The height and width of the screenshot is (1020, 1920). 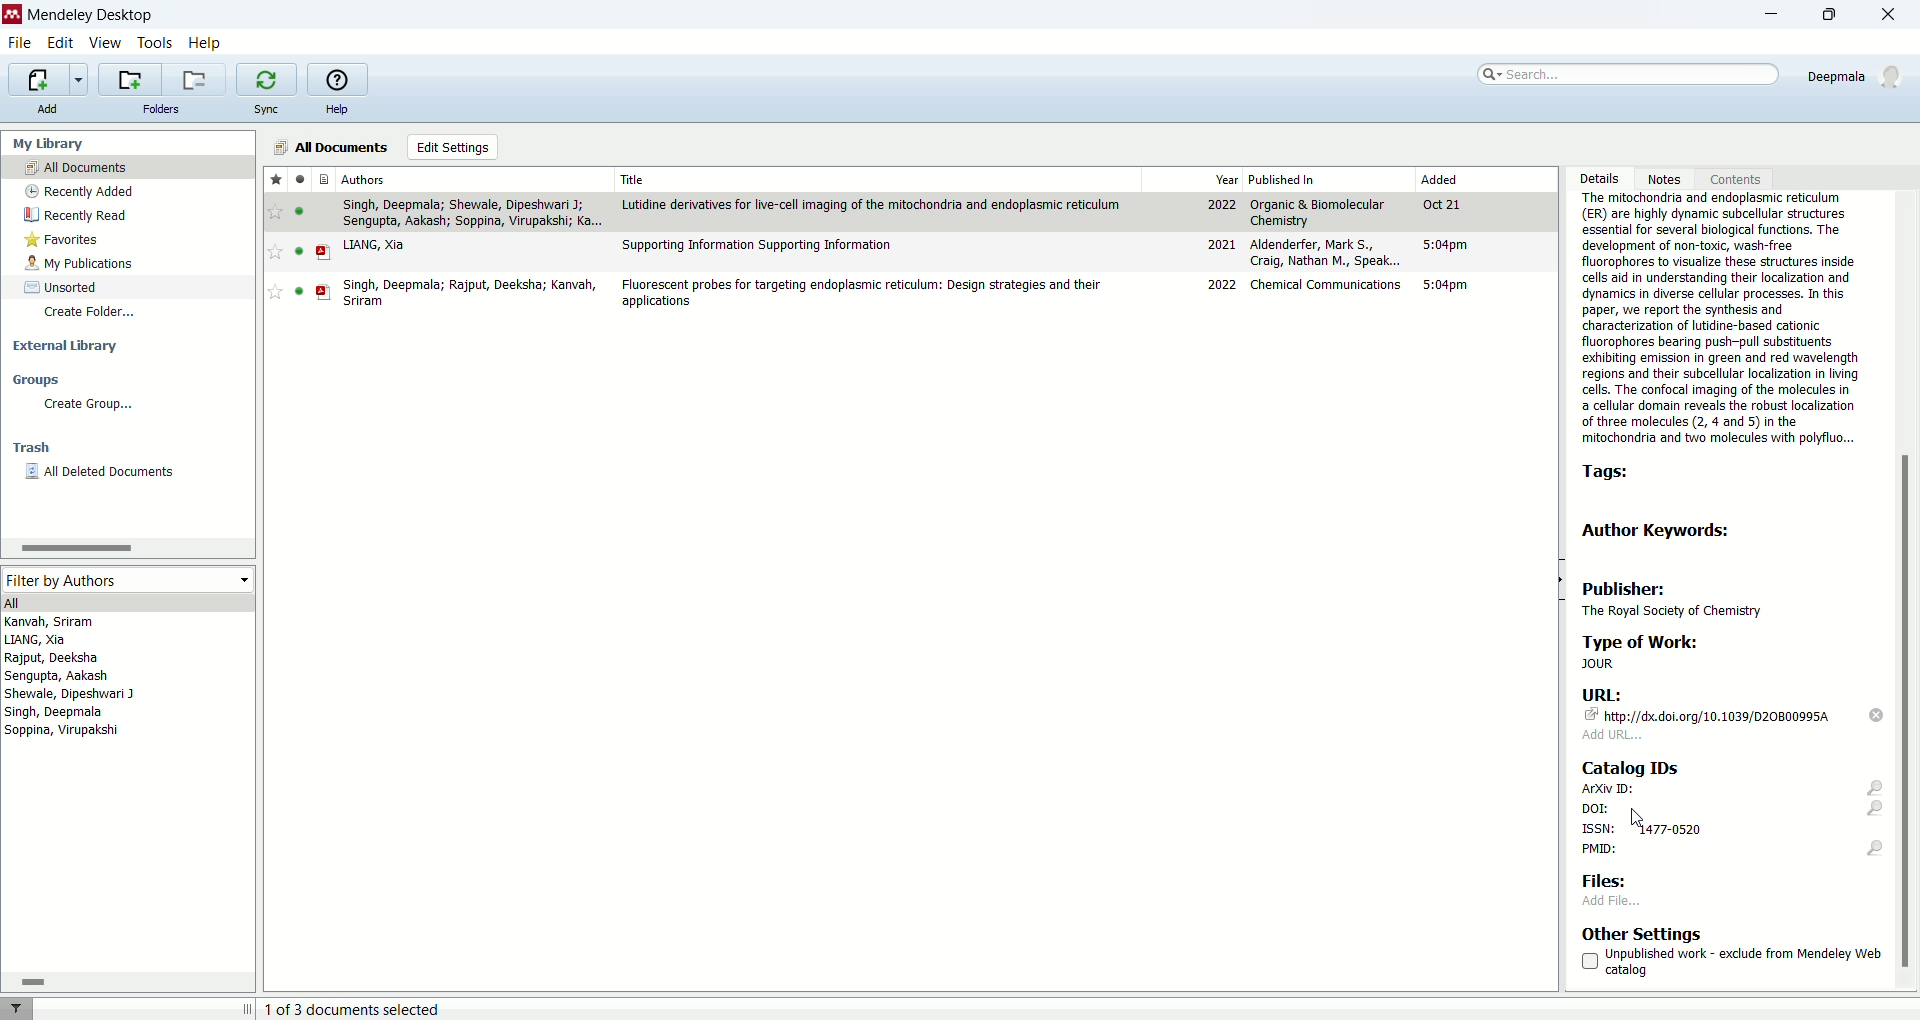 What do you see at coordinates (1598, 179) in the screenshot?
I see `details` at bounding box center [1598, 179].